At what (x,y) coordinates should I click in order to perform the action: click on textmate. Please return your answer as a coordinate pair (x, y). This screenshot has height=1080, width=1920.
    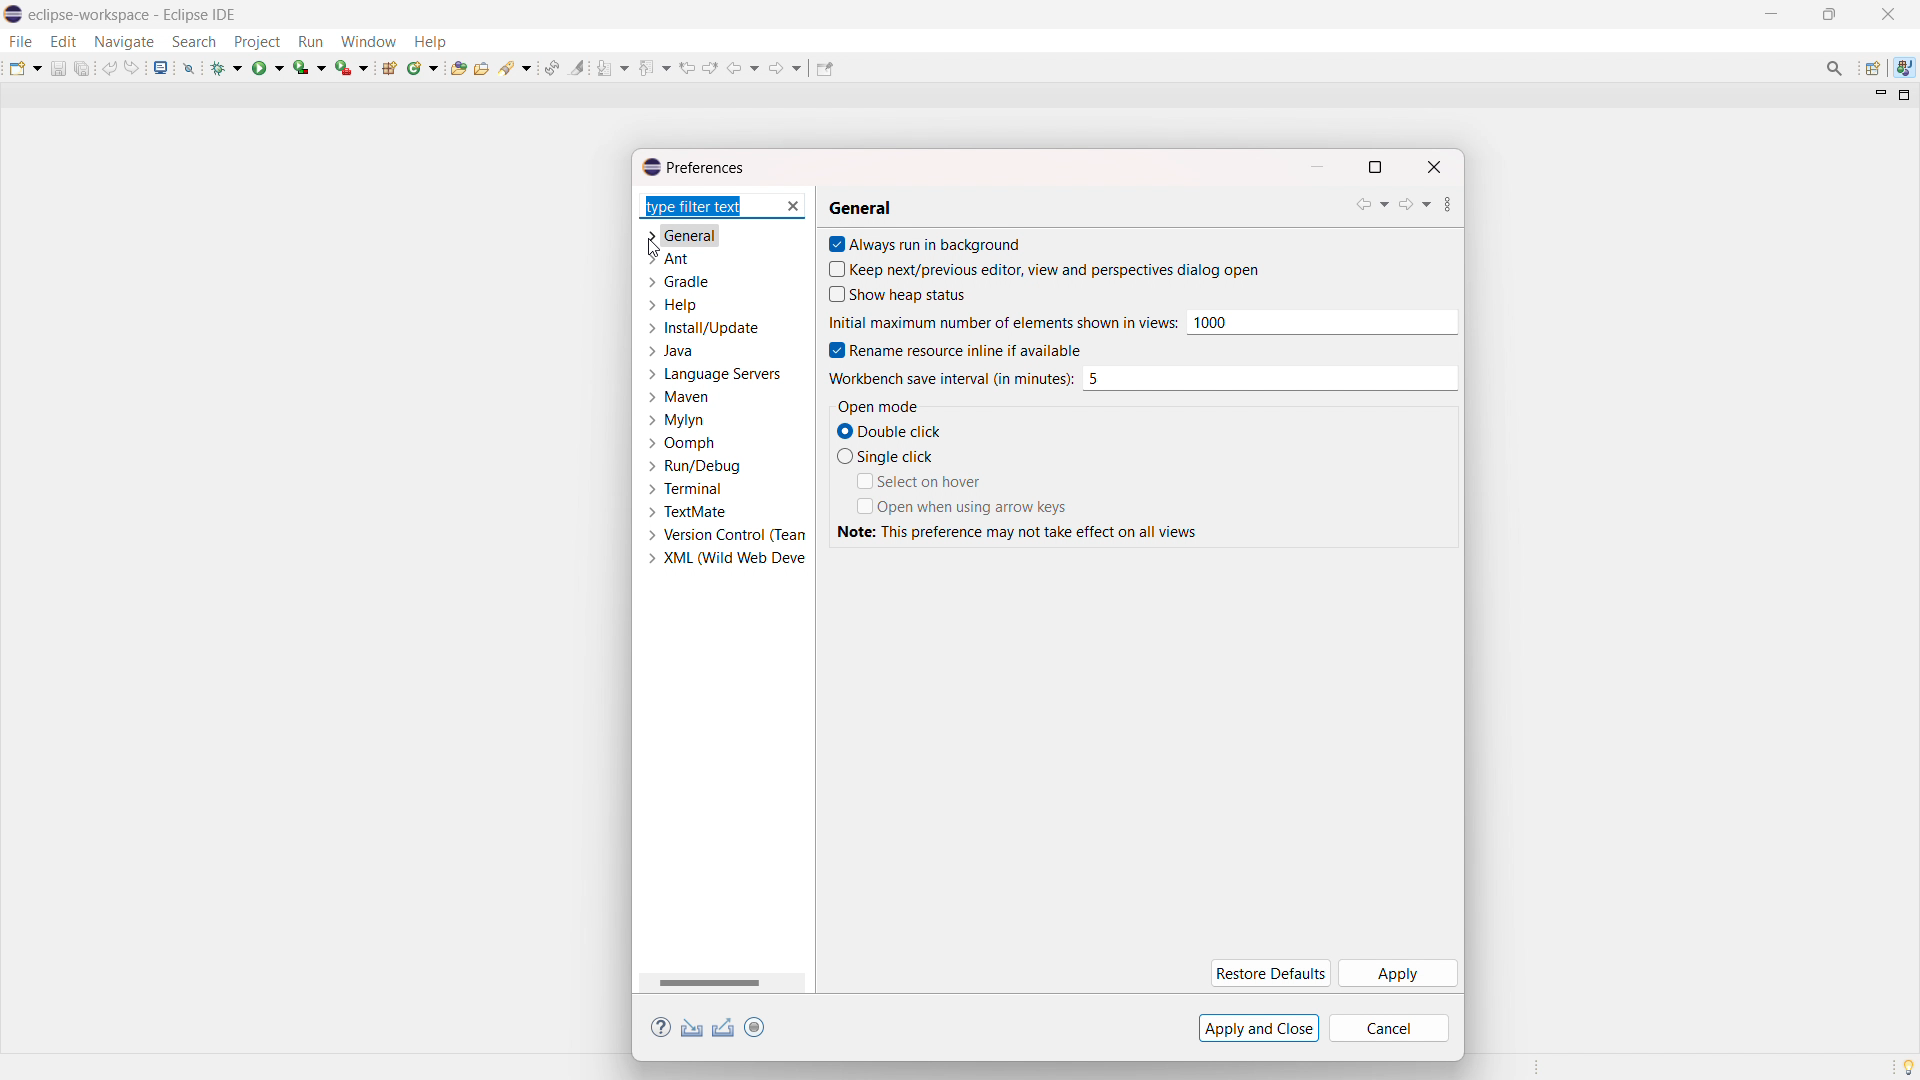
    Looking at the image, I should click on (684, 512).